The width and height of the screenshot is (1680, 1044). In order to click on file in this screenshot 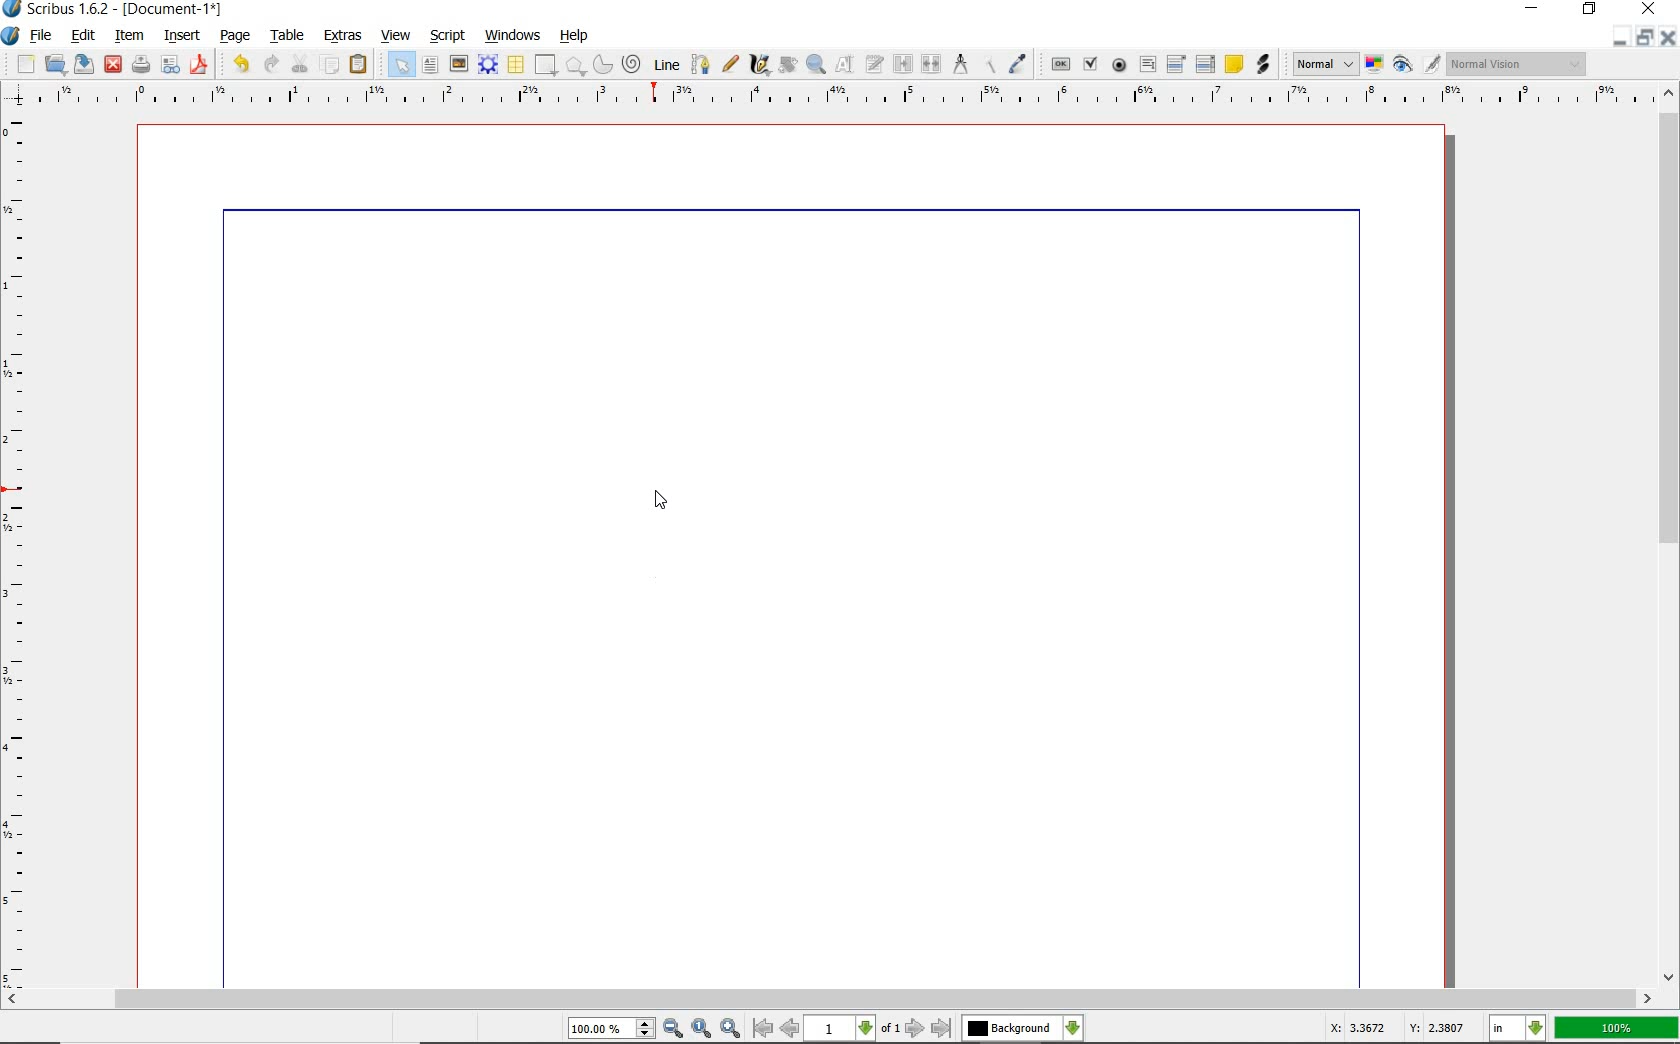, I will do `click(46, 34)`.